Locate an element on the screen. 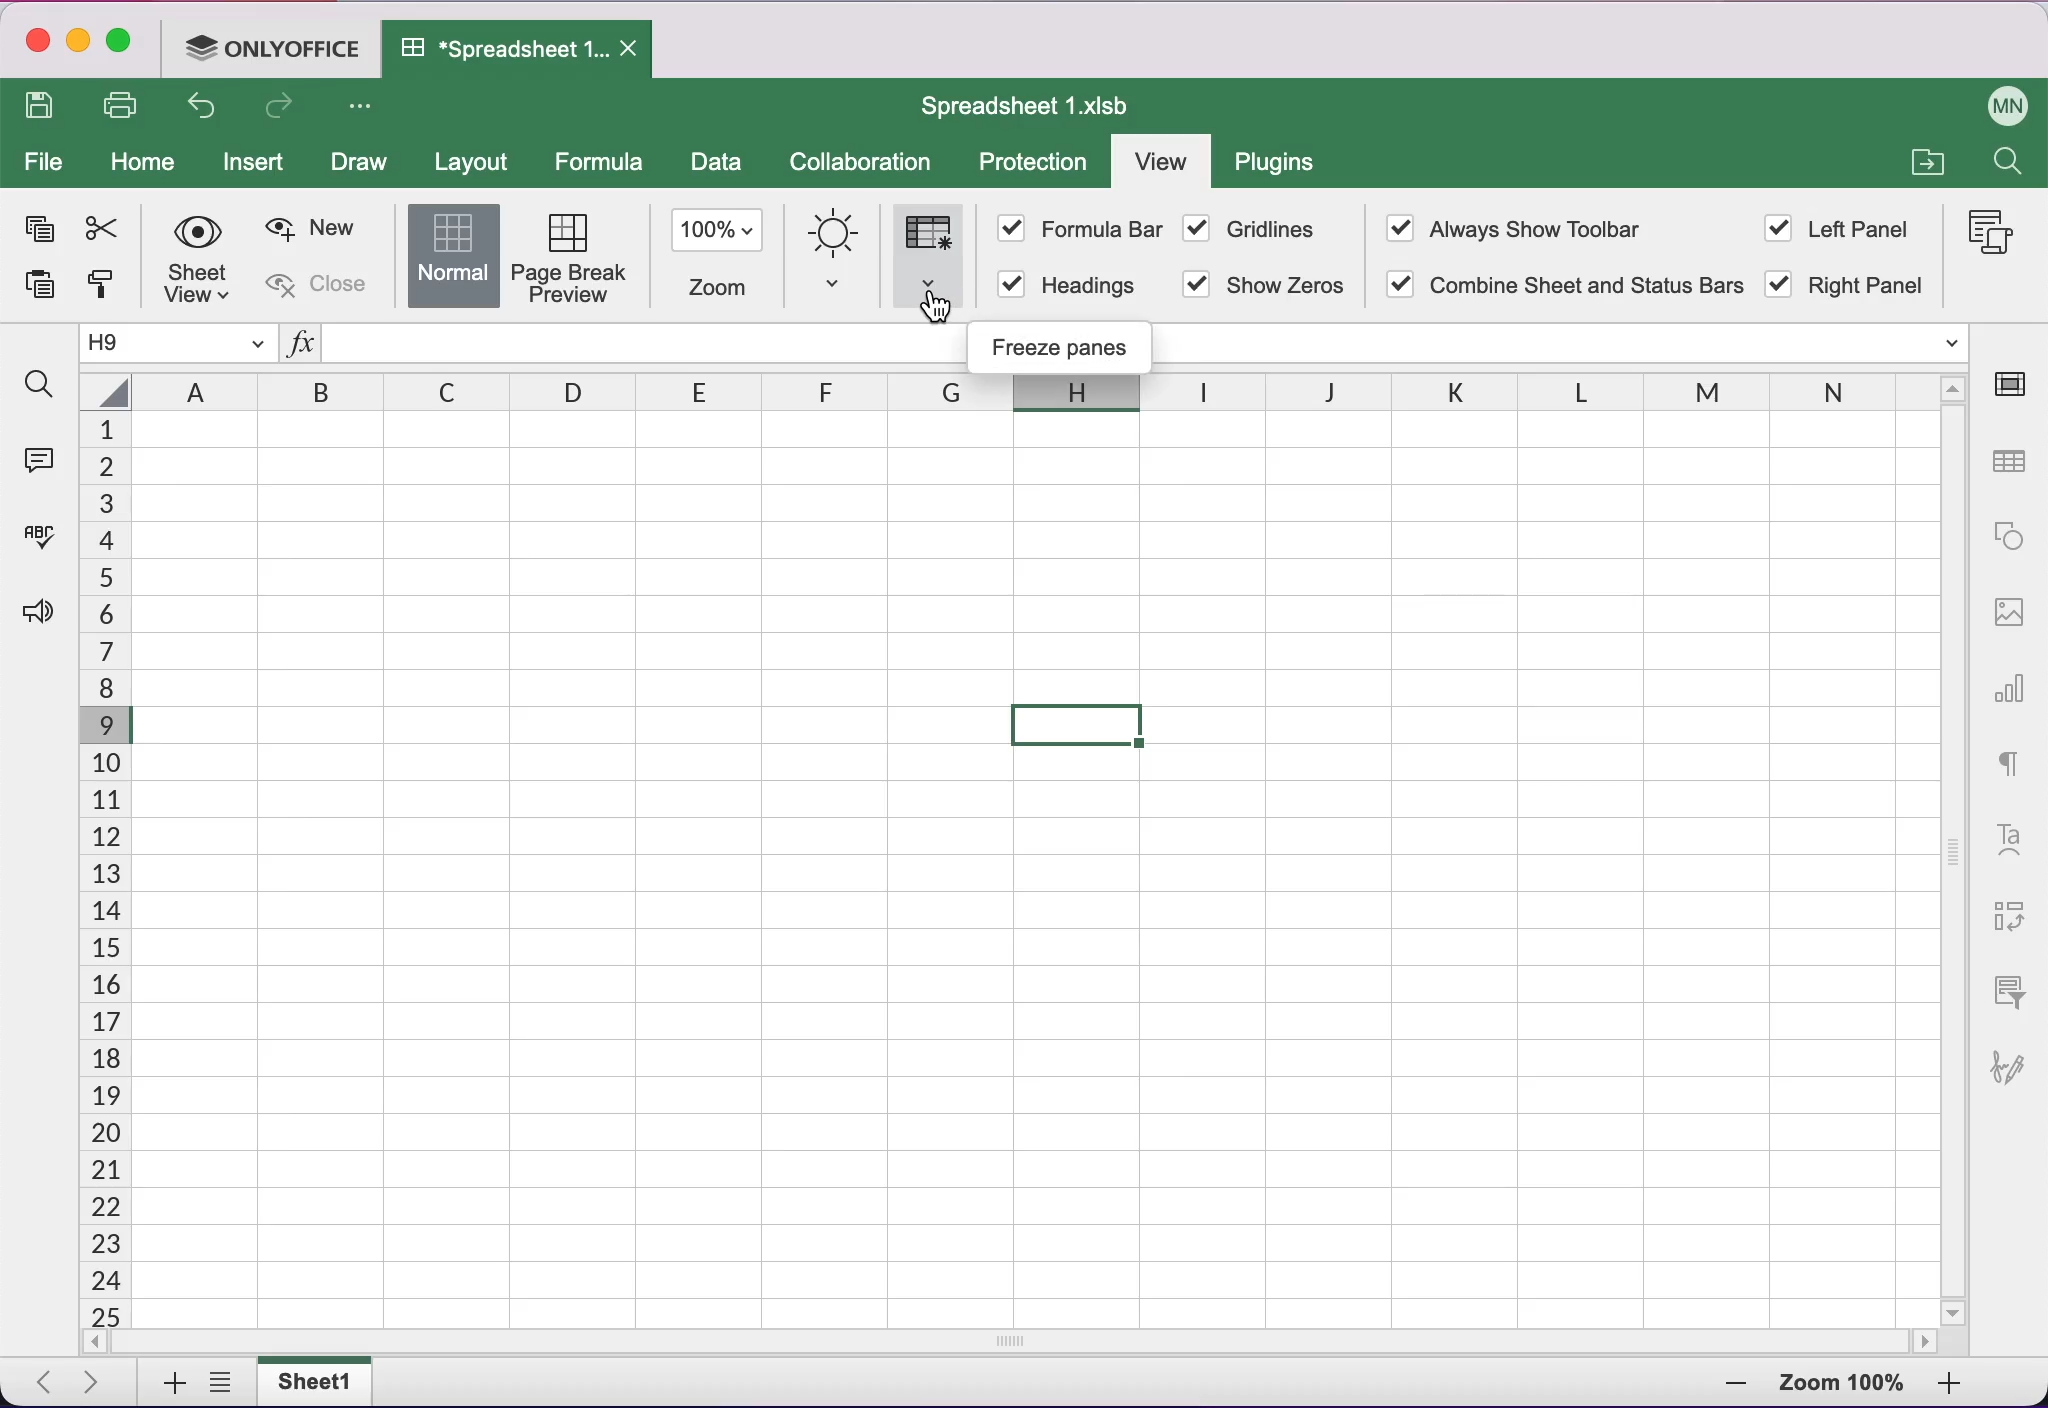  selected cell is located at coordinates (1075, 724).